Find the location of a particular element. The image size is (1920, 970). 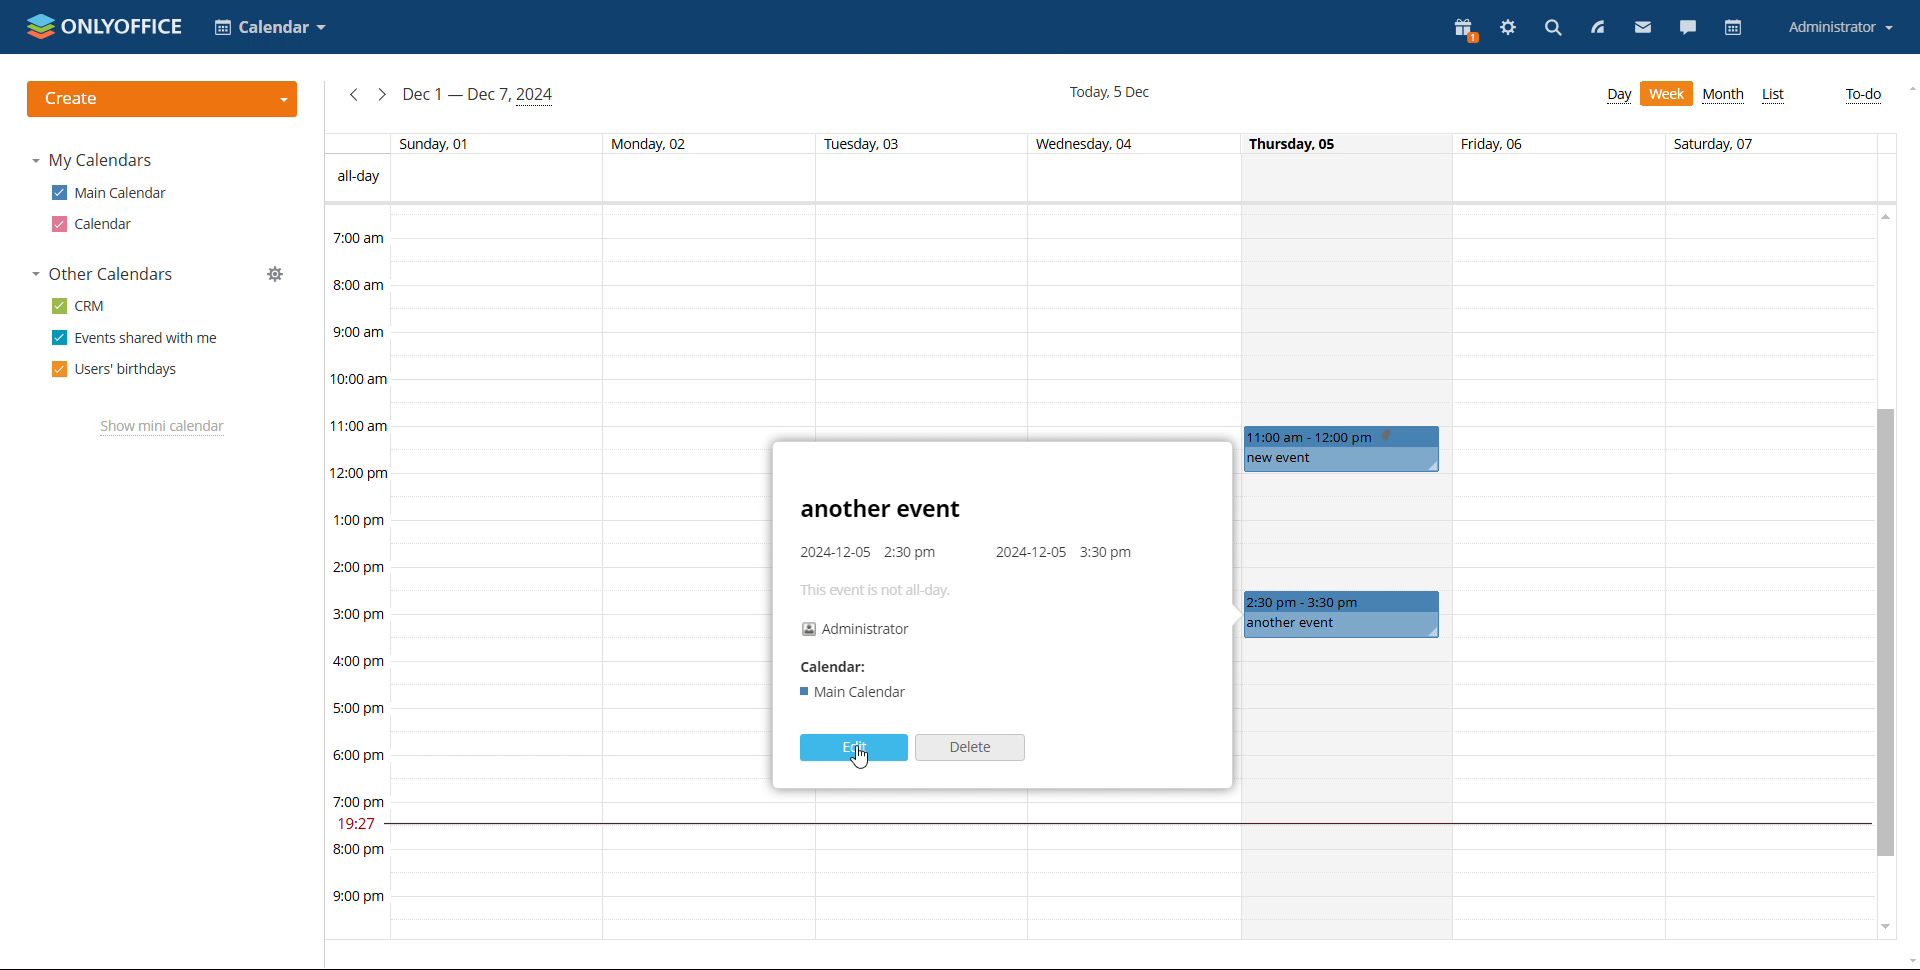

2024-12-05 2:30 pm is located at coordinates (875, 552).